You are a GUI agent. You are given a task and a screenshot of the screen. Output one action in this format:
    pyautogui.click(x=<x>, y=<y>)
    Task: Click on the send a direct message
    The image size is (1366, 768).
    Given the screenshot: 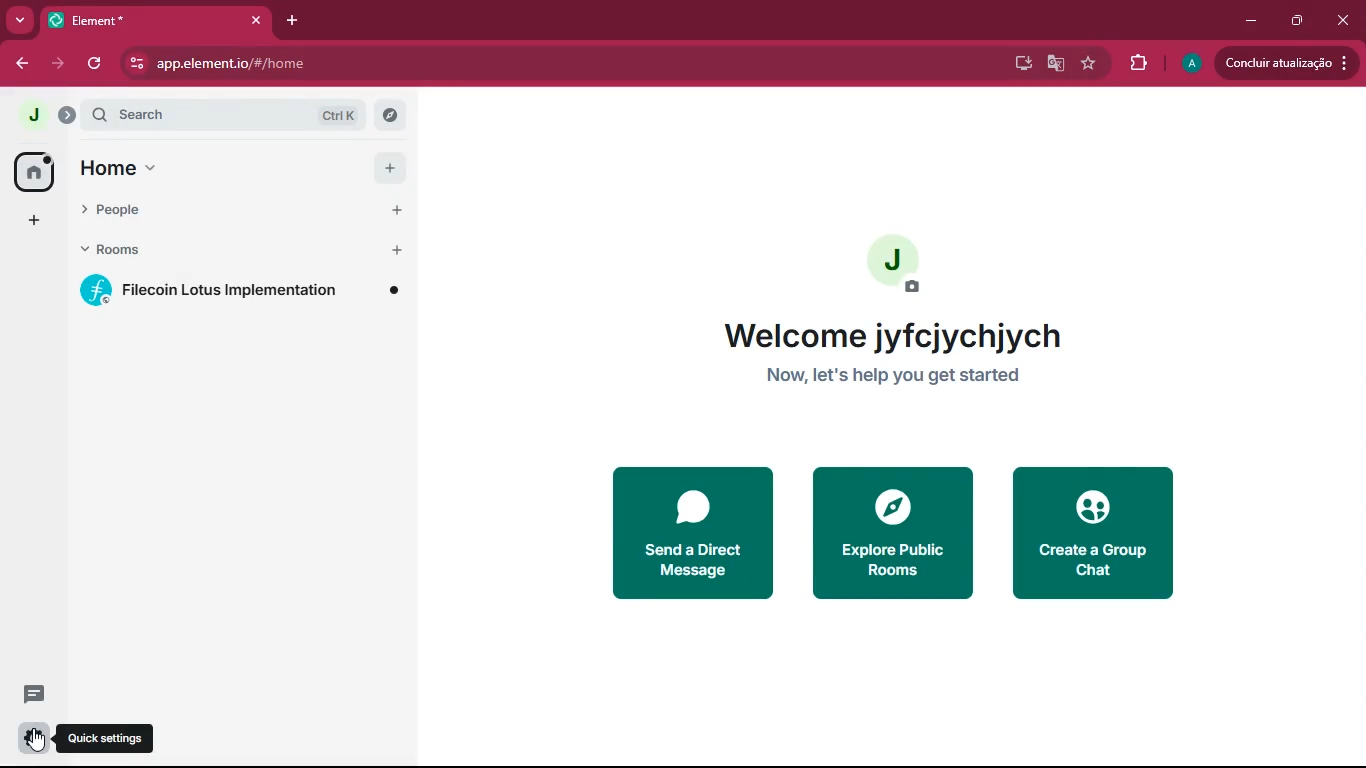 What is the action you would take?
    pyautogui.click(x=693, y=533)
    